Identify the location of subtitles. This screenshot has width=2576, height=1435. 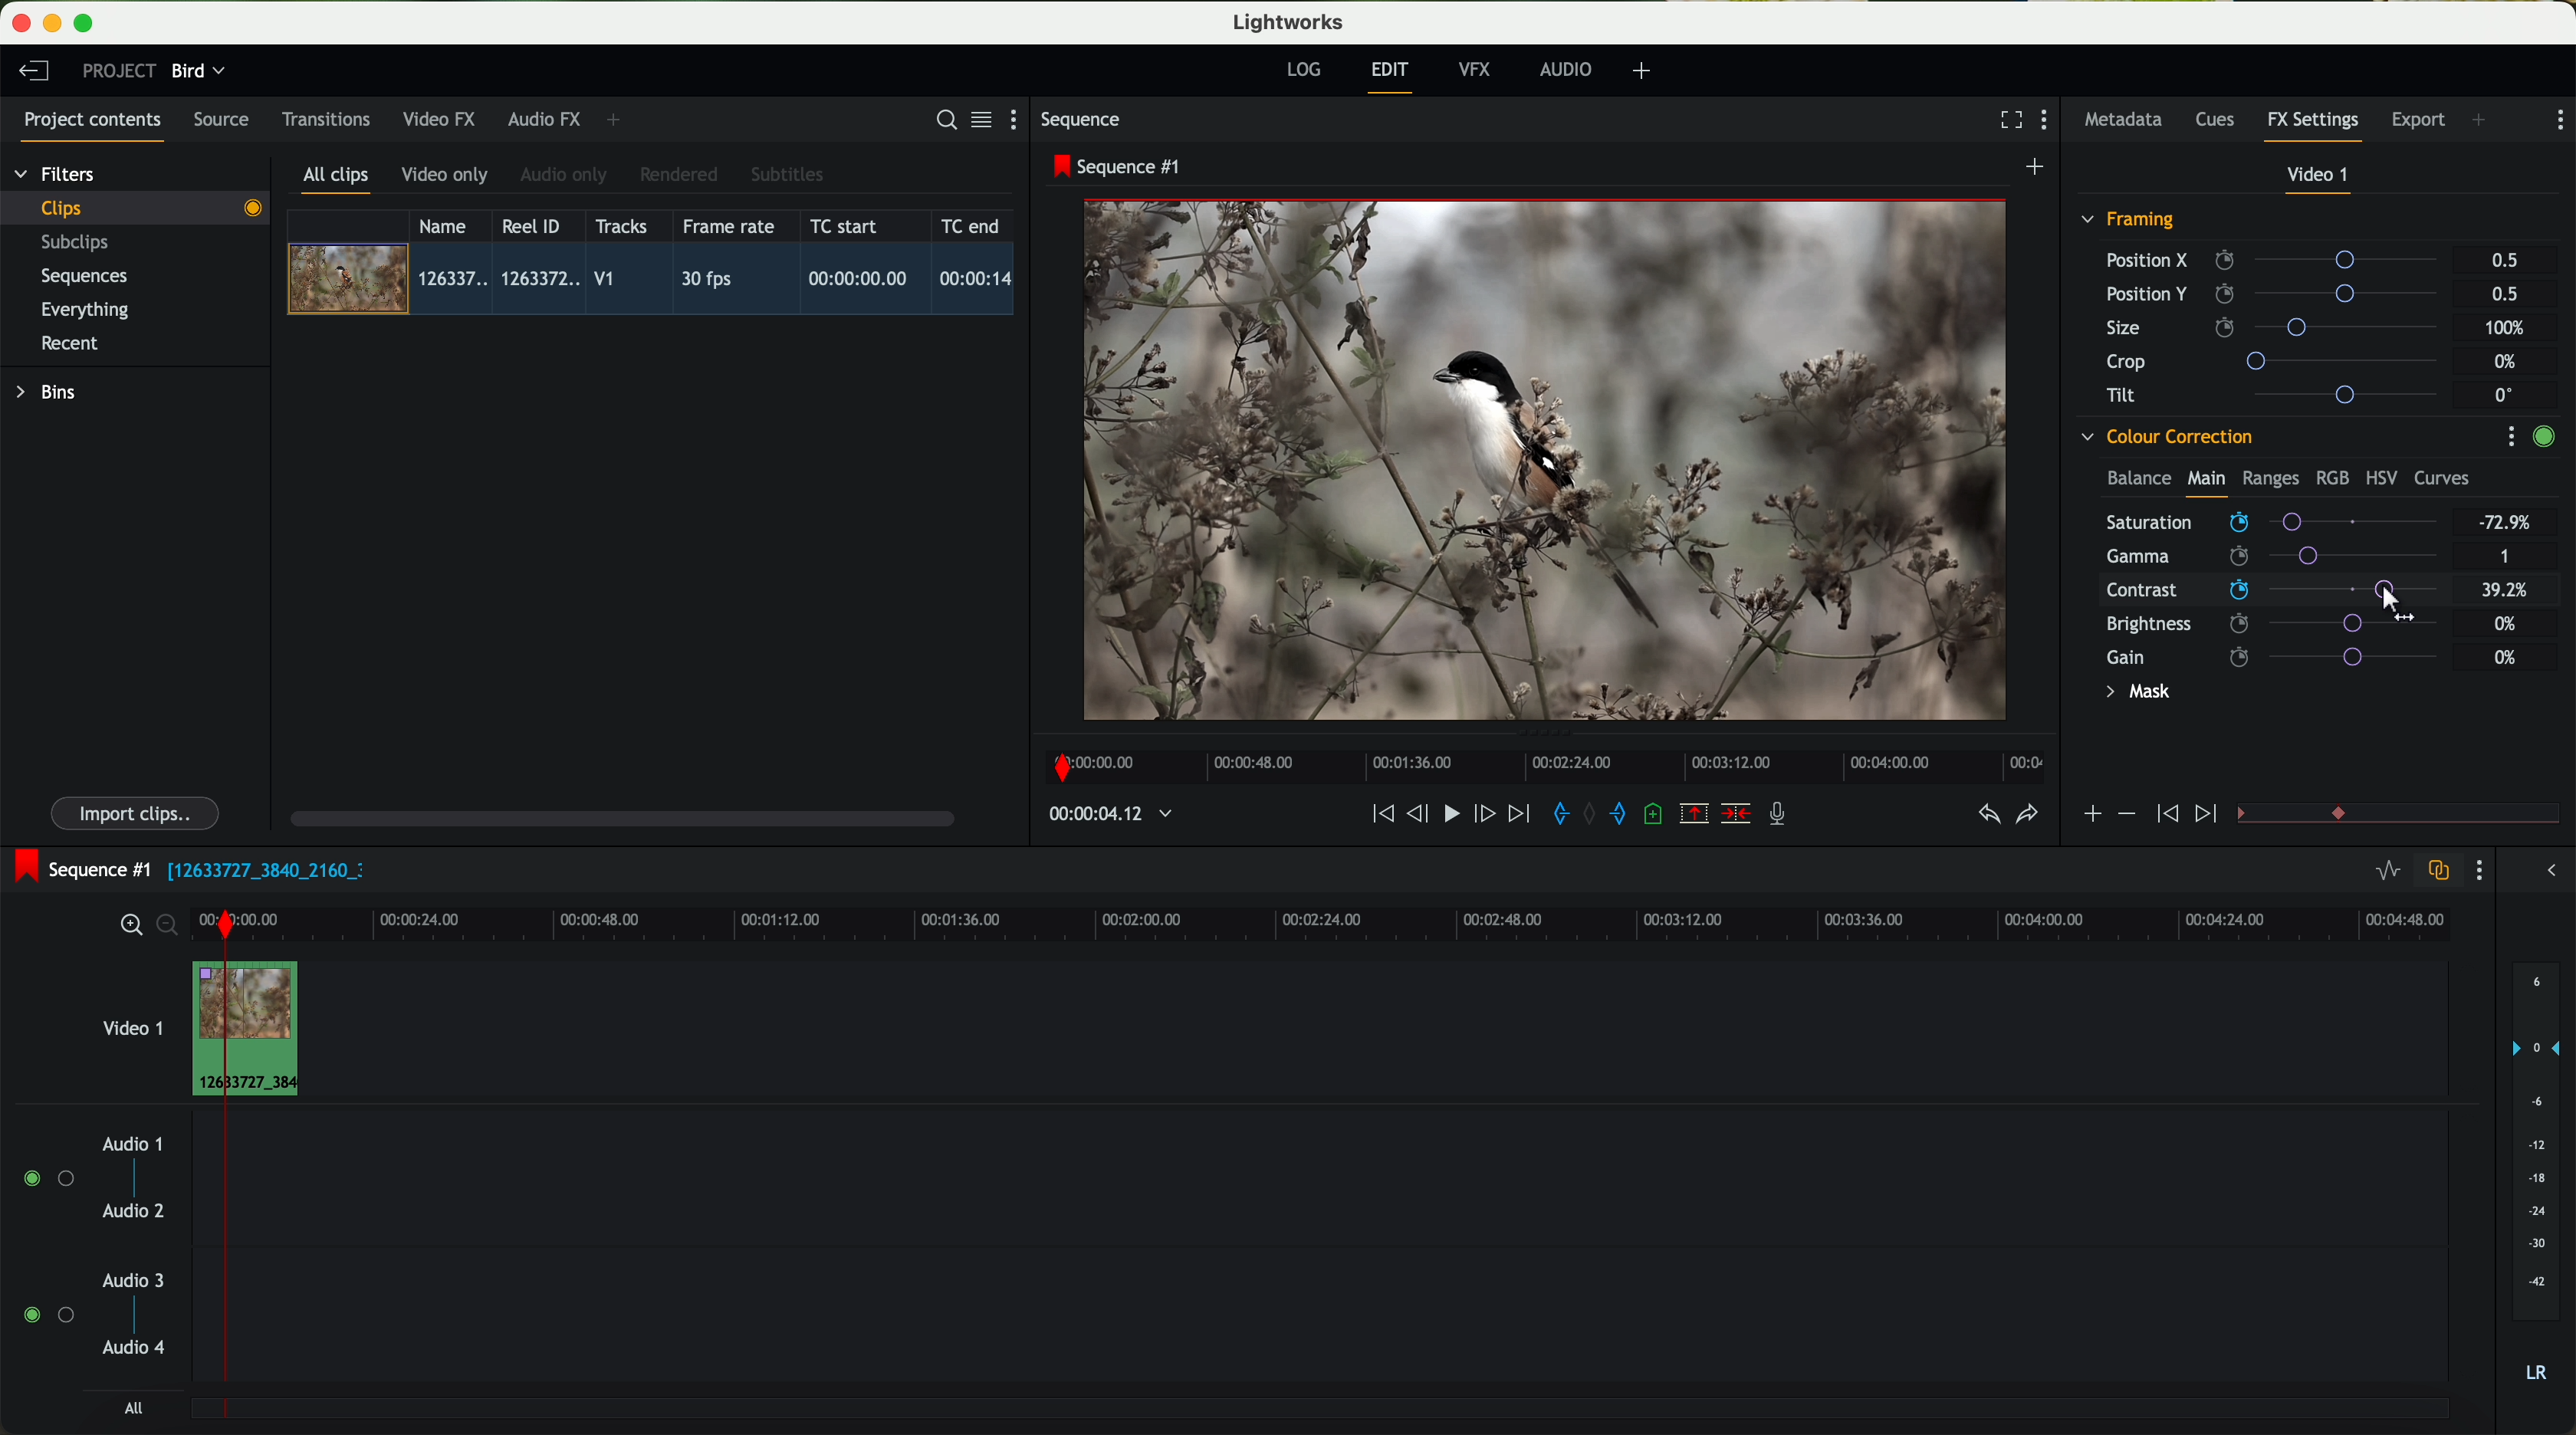
(784, 175).